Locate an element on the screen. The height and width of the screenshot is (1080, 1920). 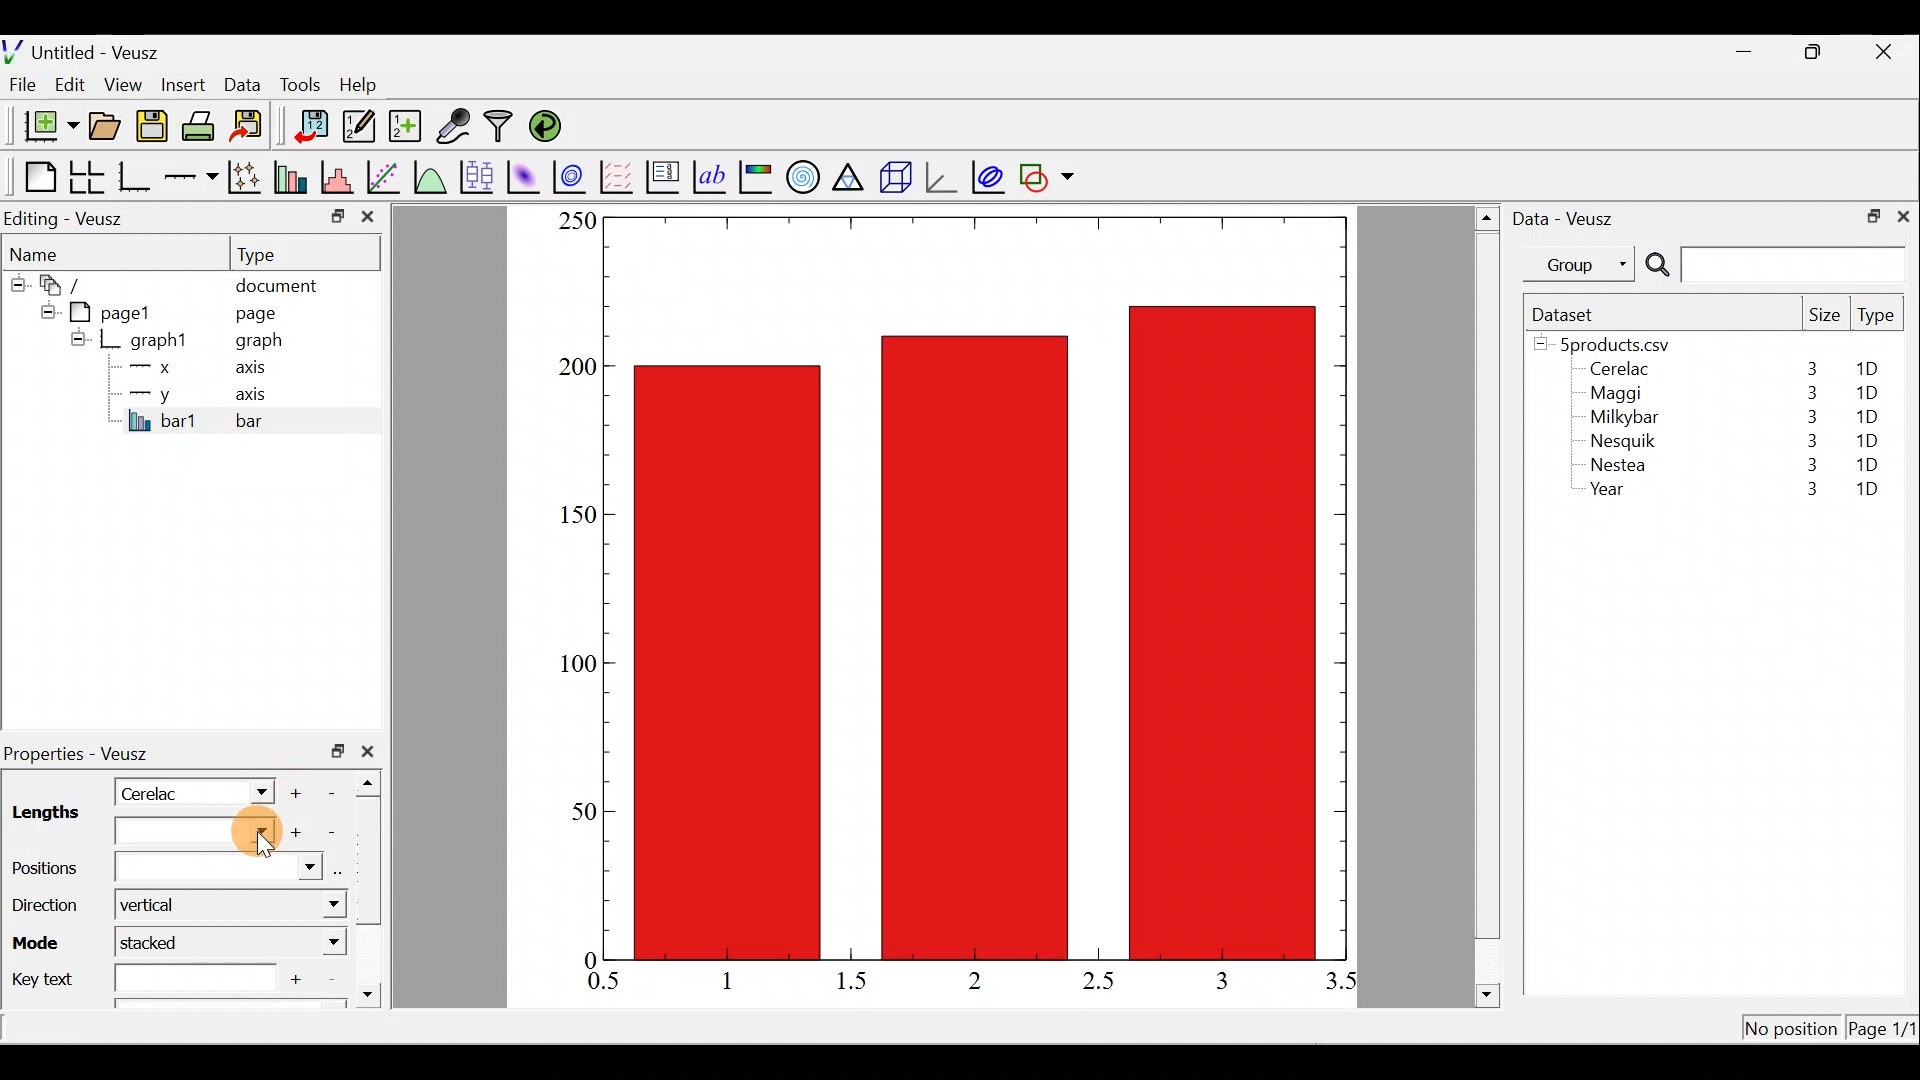
Plot key is located at coordinates (665, 175).